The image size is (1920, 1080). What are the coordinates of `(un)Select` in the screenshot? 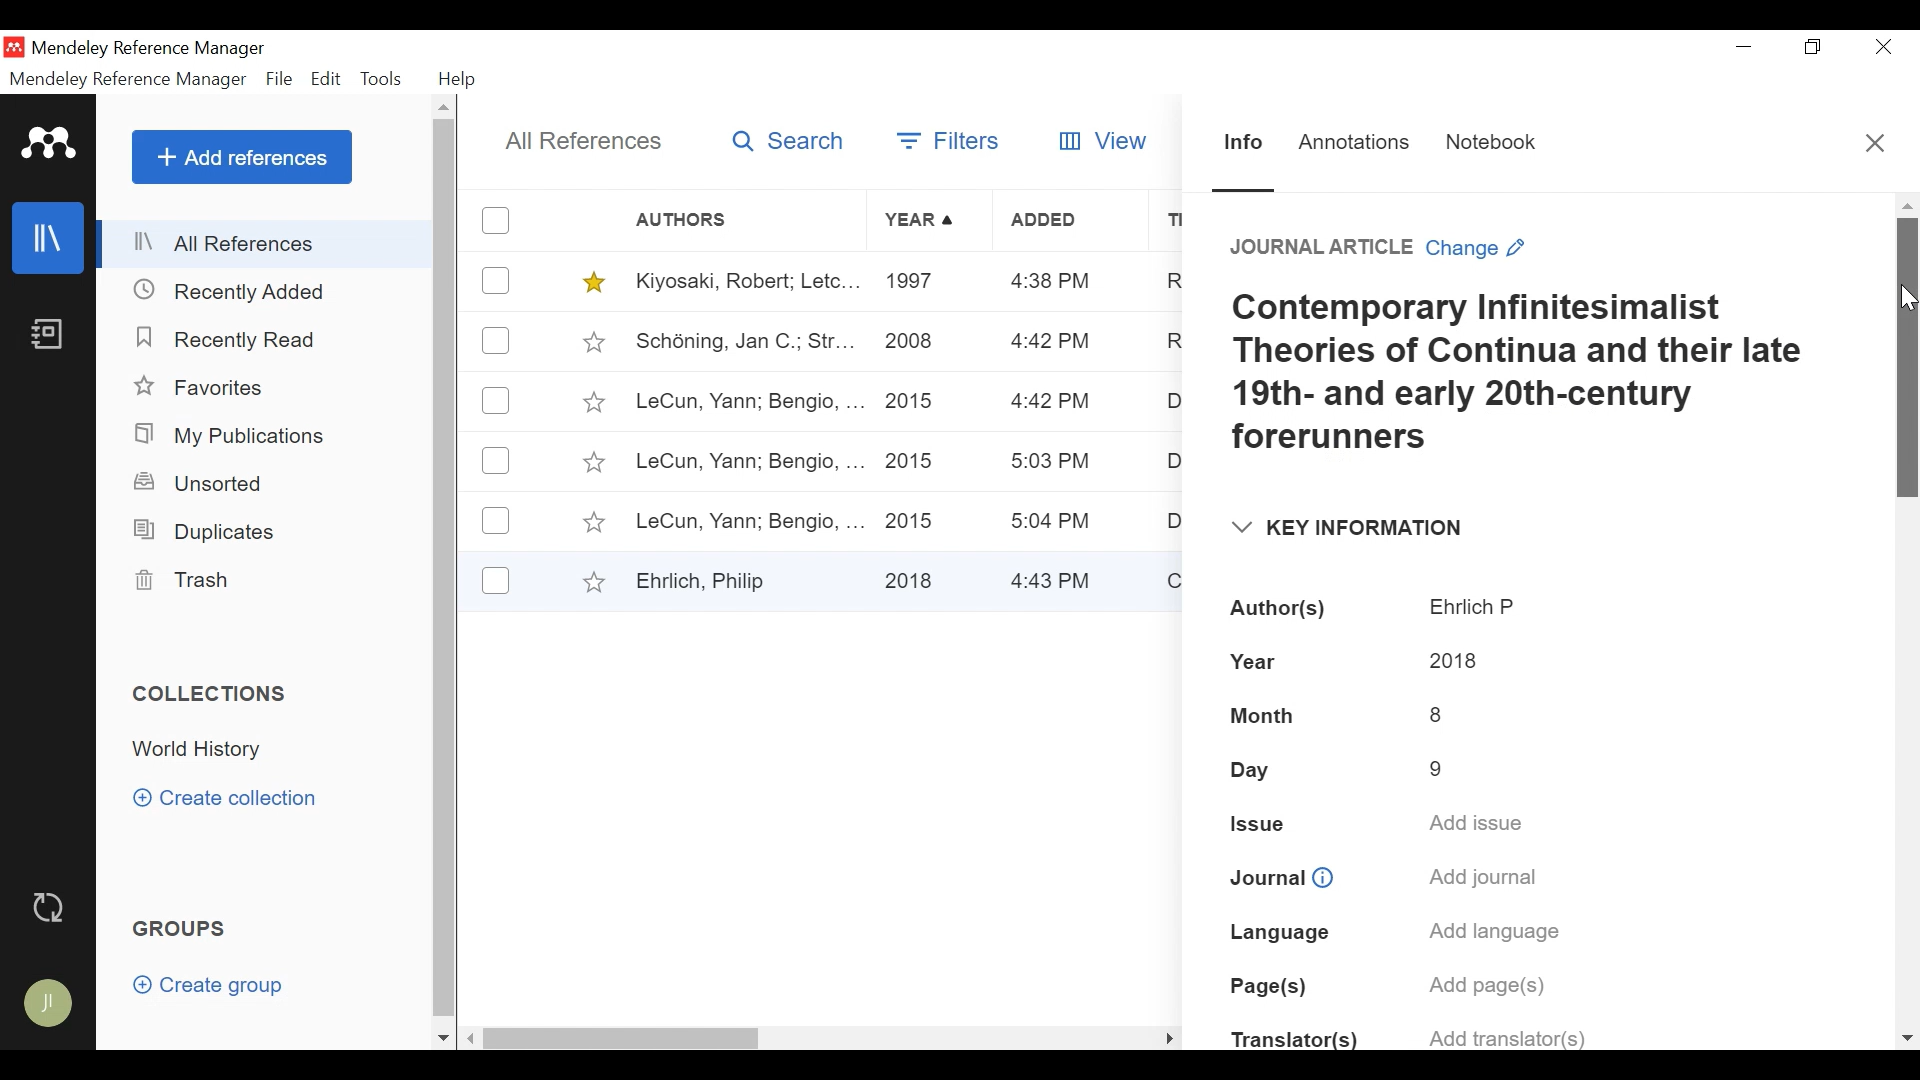 It's located at (496, 342).